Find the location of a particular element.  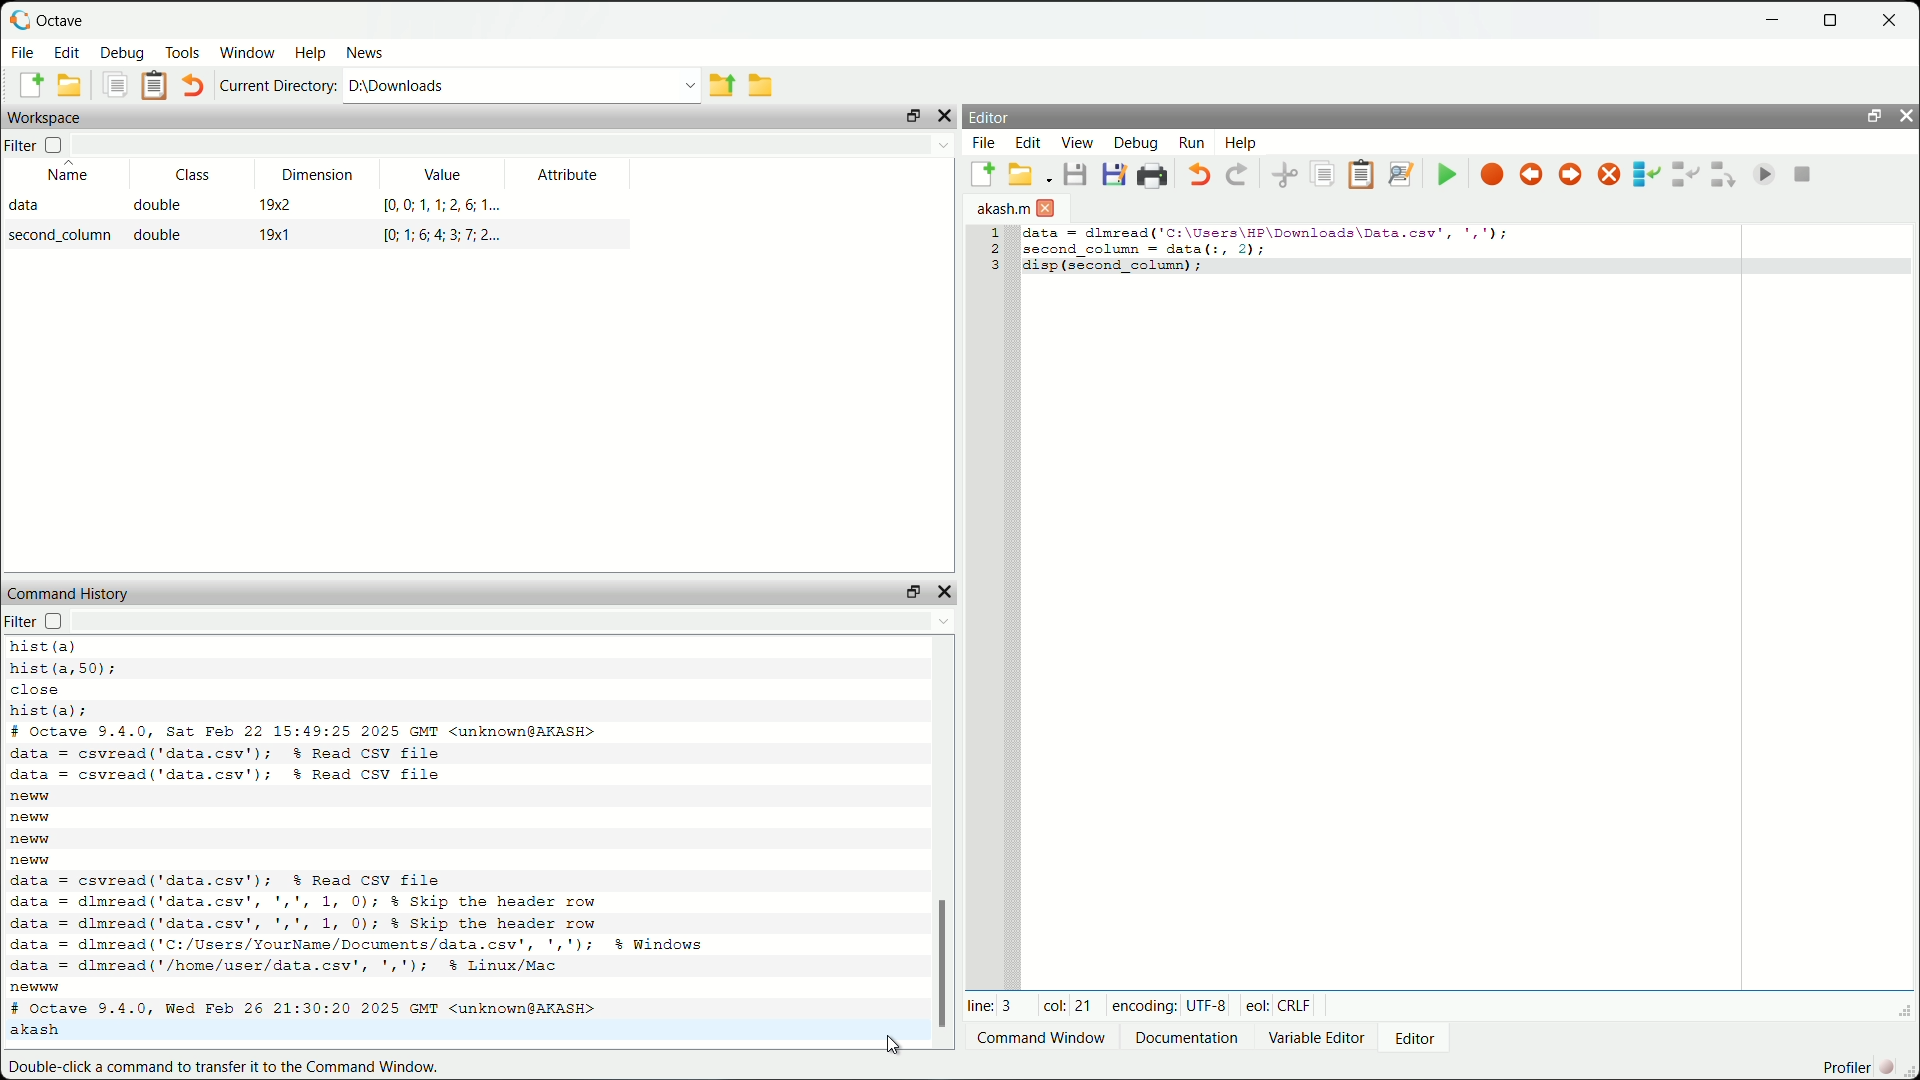

remove all breakpoints is located at coordinates (1607, 178).